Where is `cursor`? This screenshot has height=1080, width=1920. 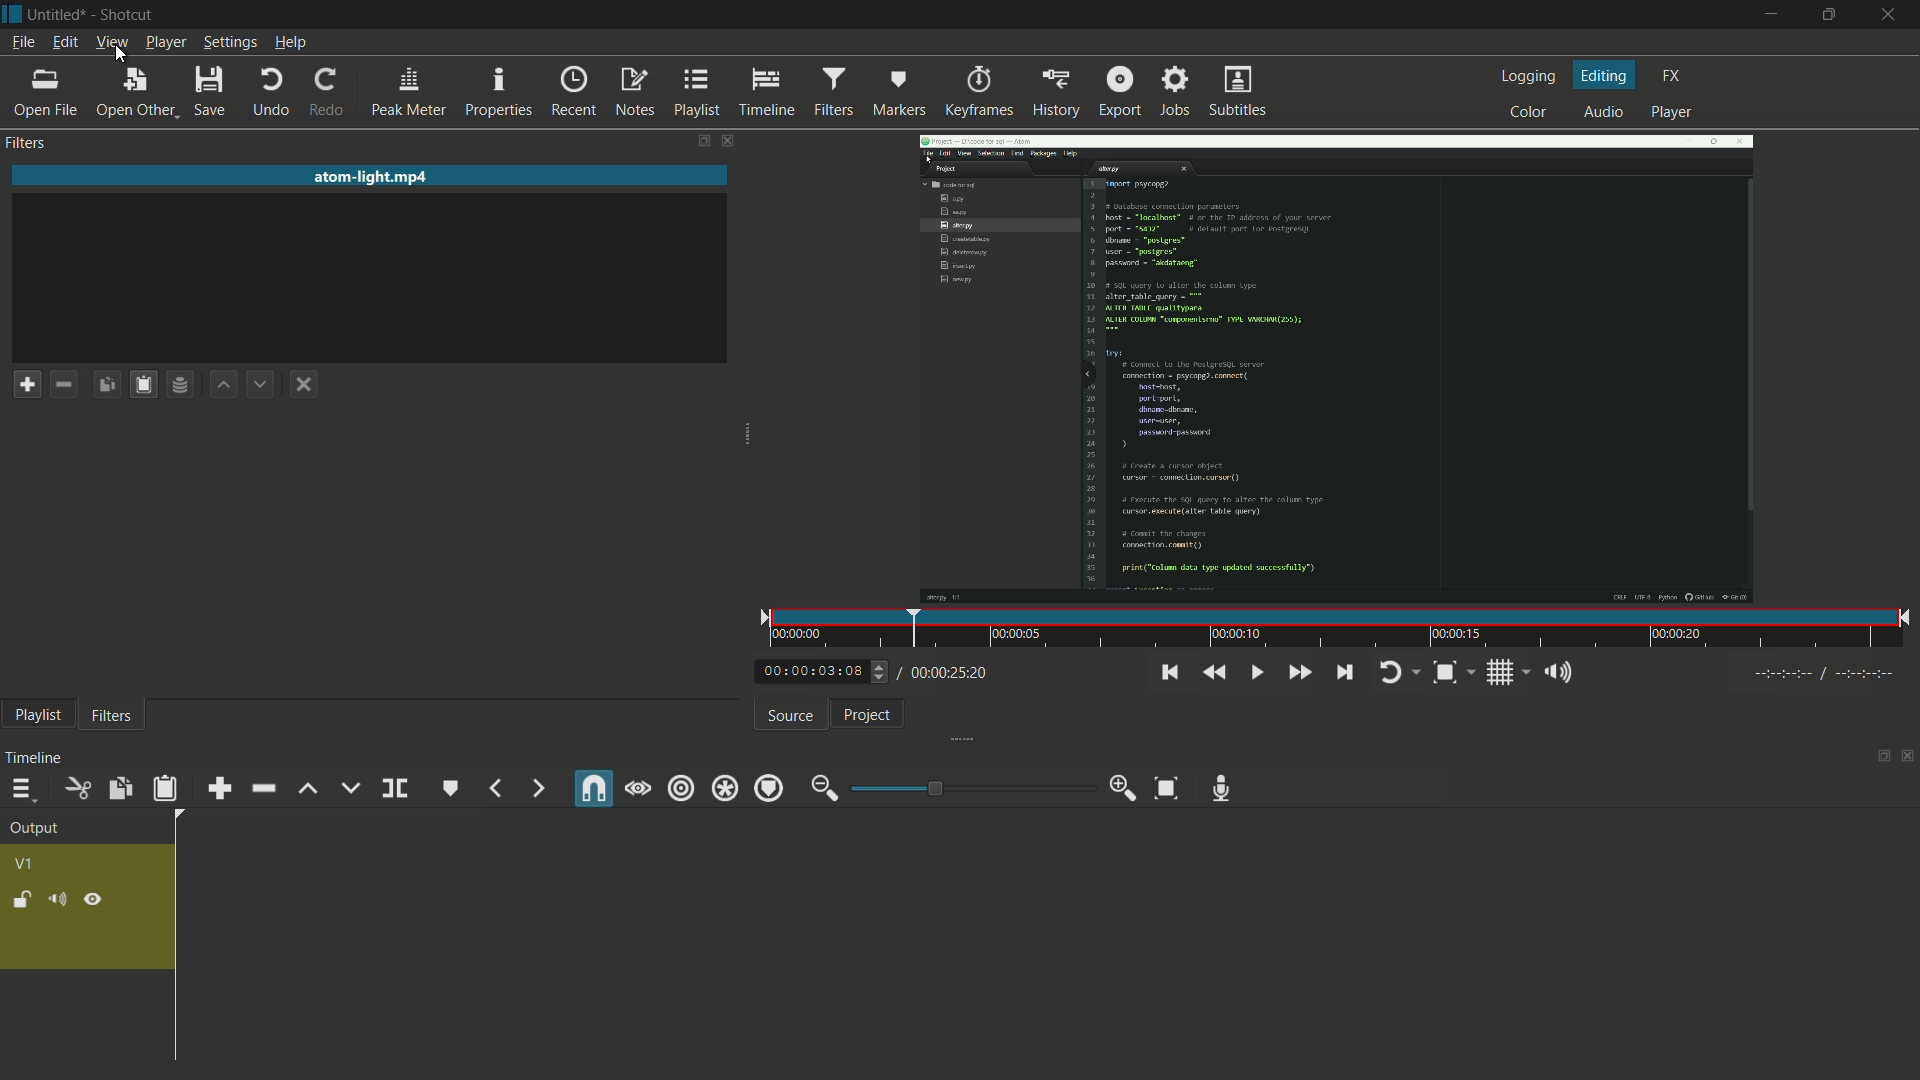 cursor is located at coordinates (122, 56).